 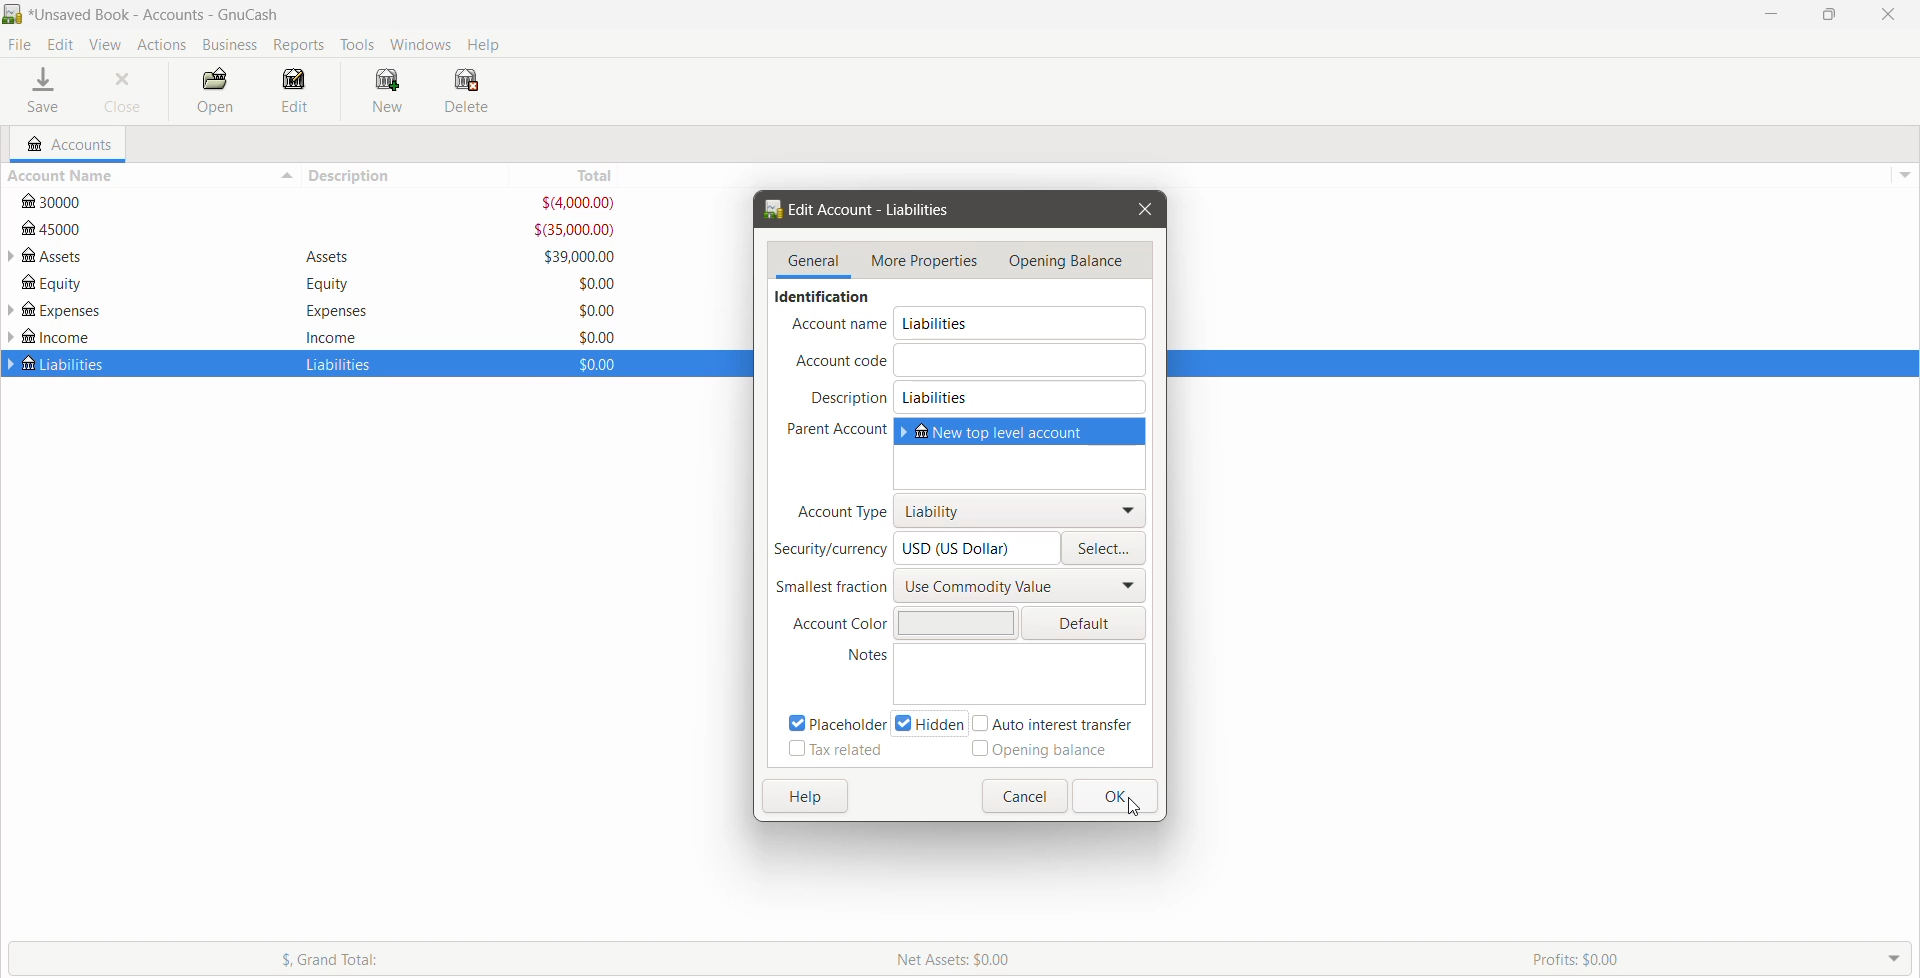 What do you see at coordinates (1136, 808) in the screenshot?
I see `Cursor` at bounding box center [1136, 808].